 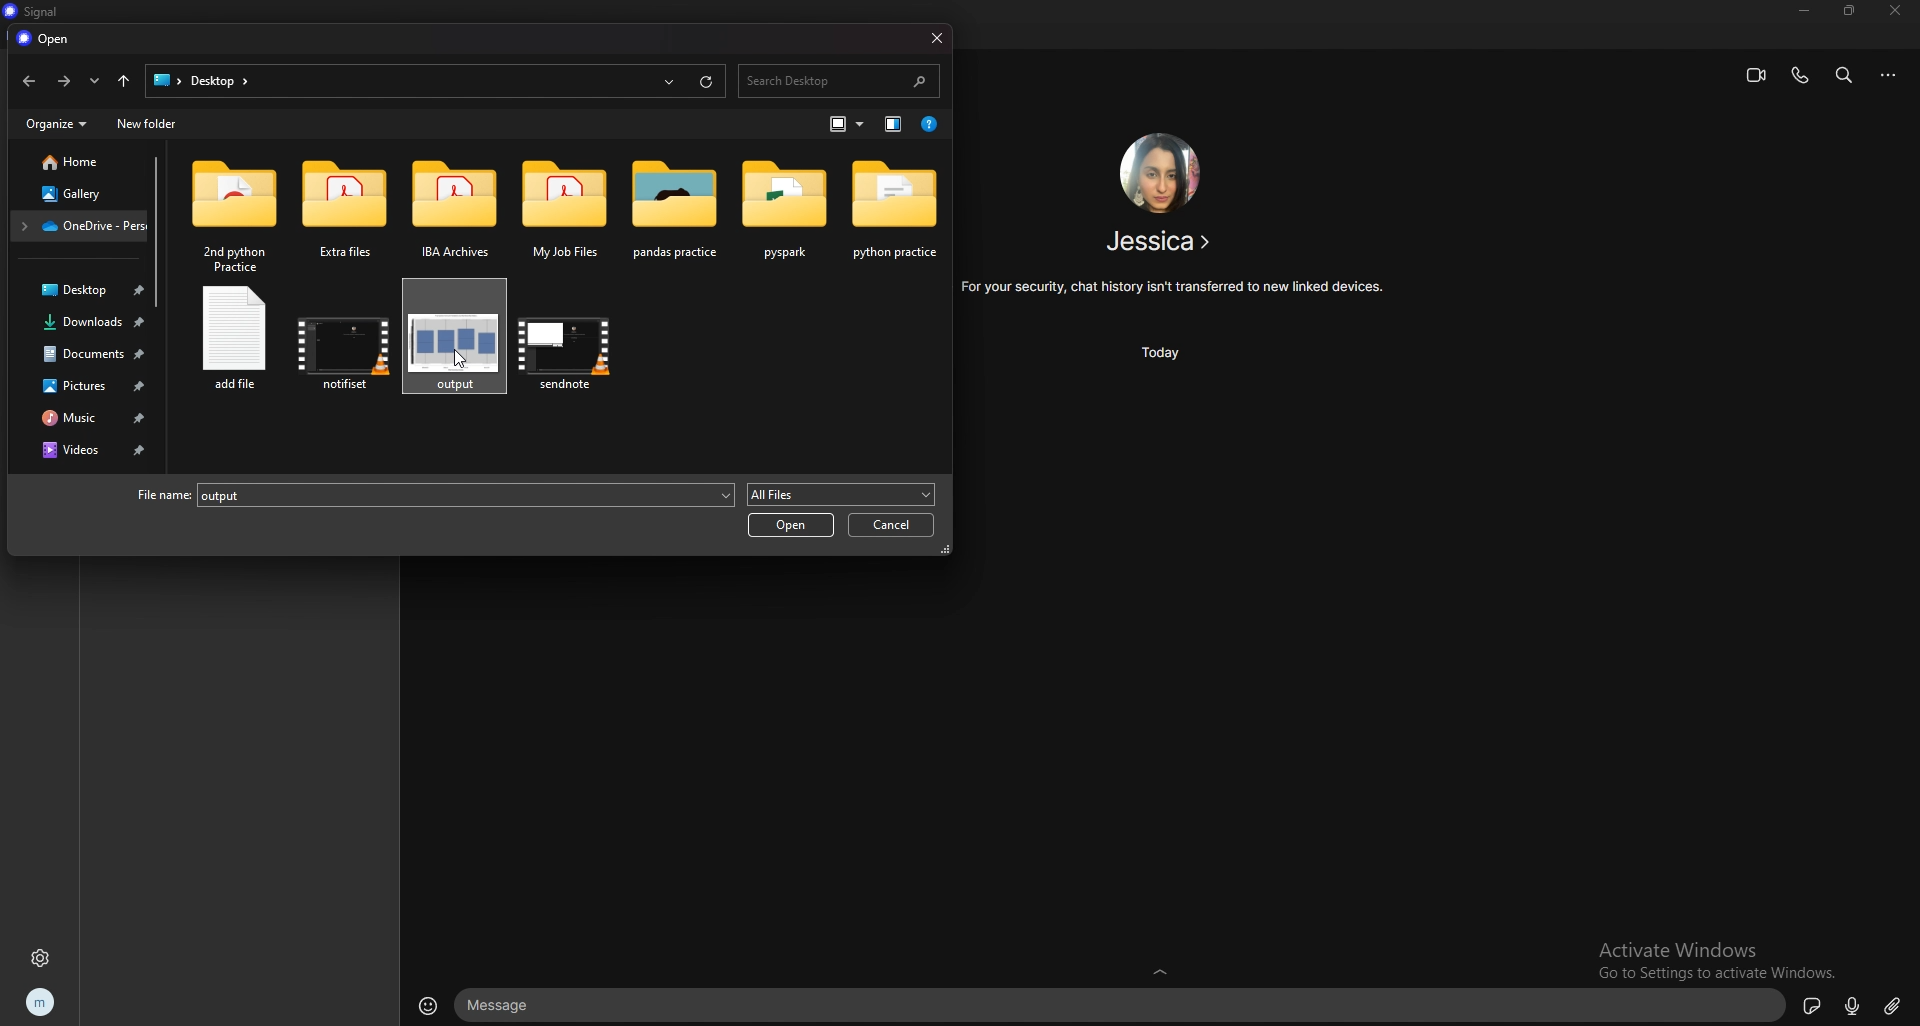 I want to click on folder, so click(x=343, y=203).